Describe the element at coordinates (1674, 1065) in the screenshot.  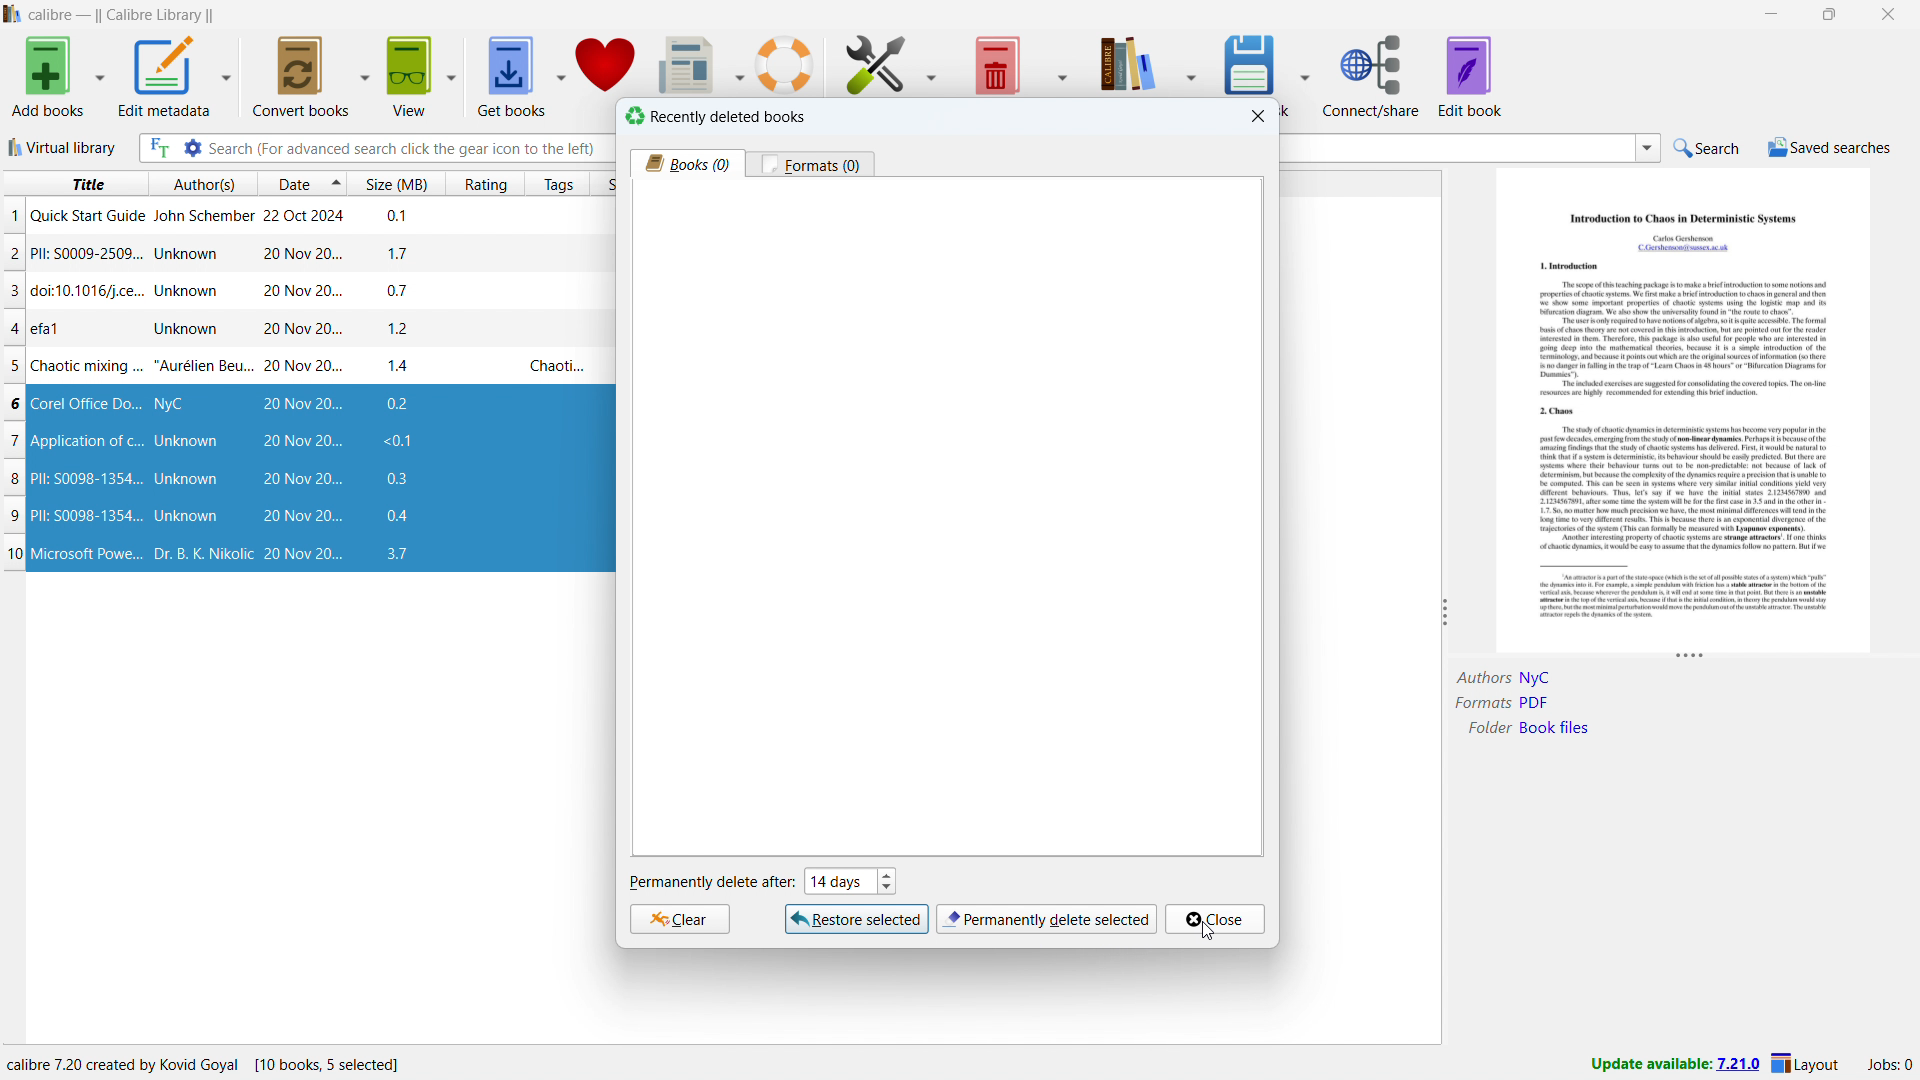
I see `update` at that location.